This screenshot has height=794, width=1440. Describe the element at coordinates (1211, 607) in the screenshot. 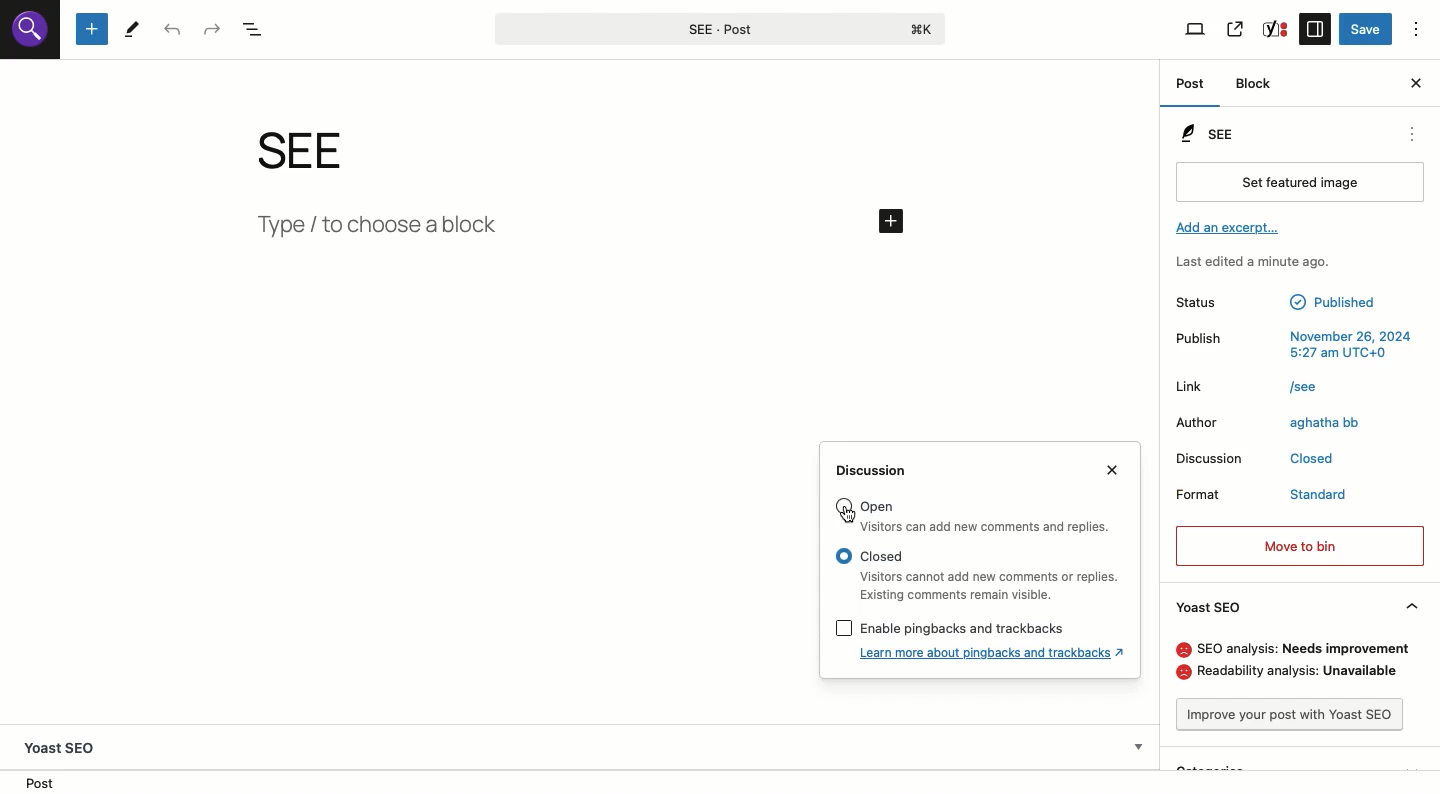

I see `Yoast SEO` at that location.